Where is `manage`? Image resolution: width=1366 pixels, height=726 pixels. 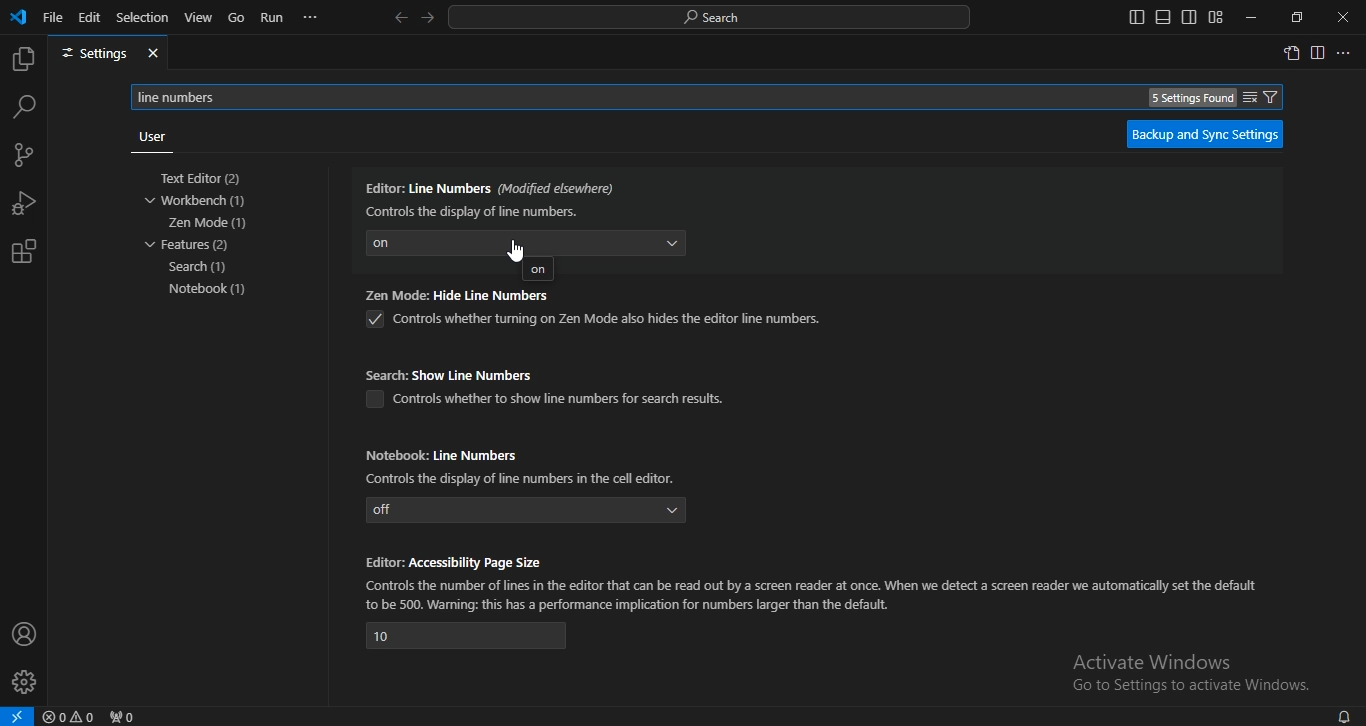
manage is located at coordinates (26, 684).